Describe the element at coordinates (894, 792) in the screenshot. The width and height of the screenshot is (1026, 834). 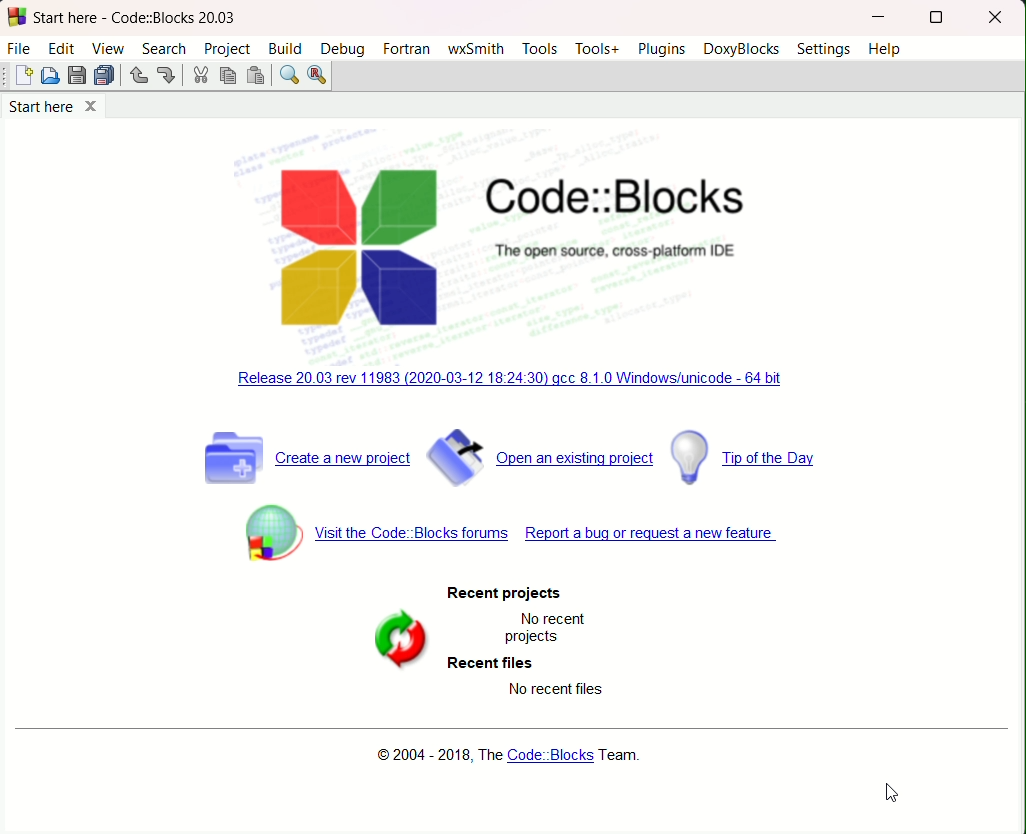
I see `Cursor` at that location.